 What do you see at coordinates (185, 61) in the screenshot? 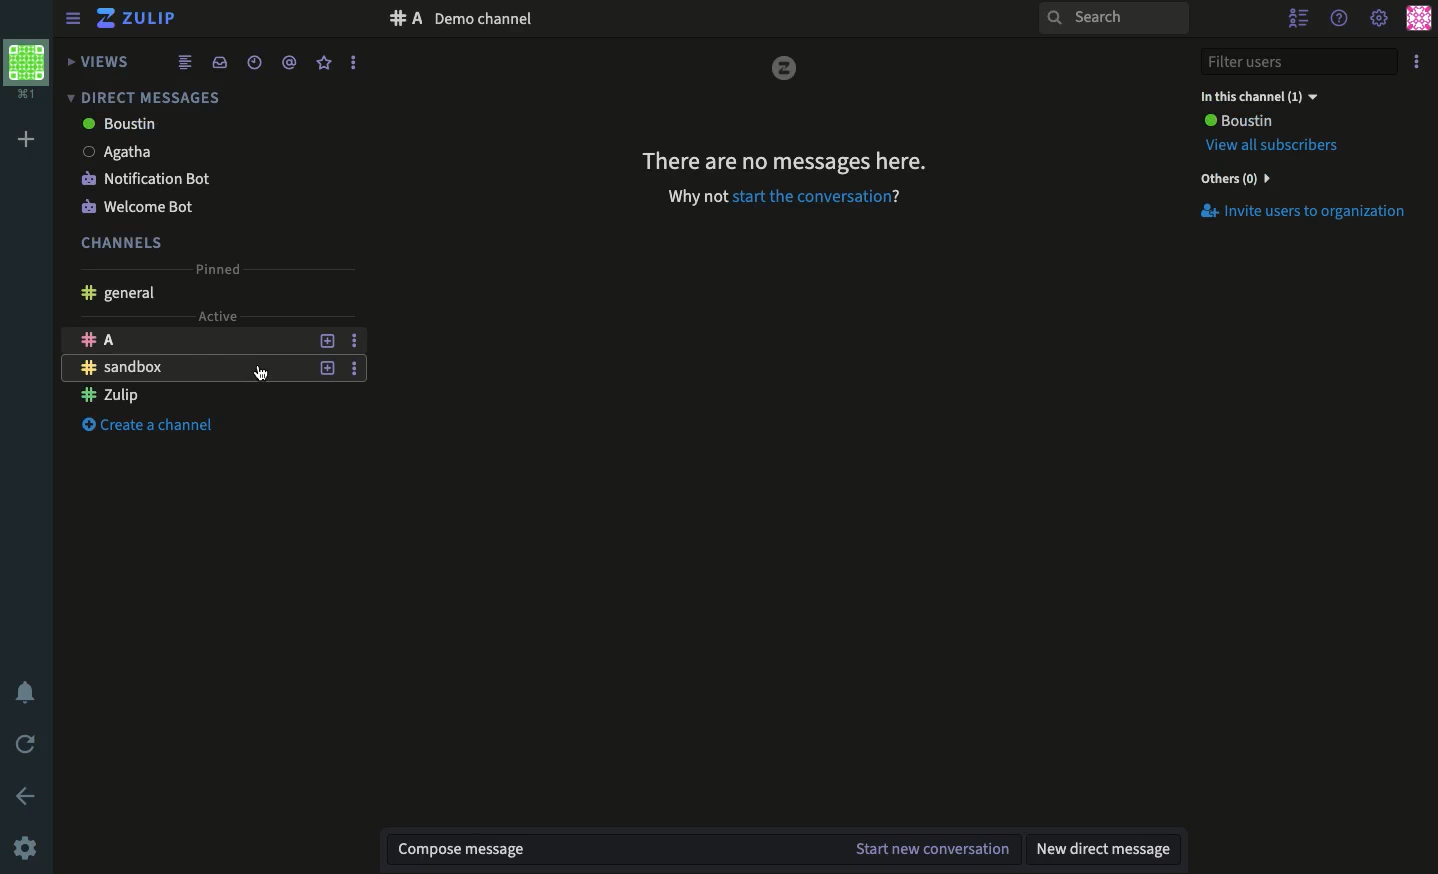
I see `Feed` at bounding box center [185, 61].